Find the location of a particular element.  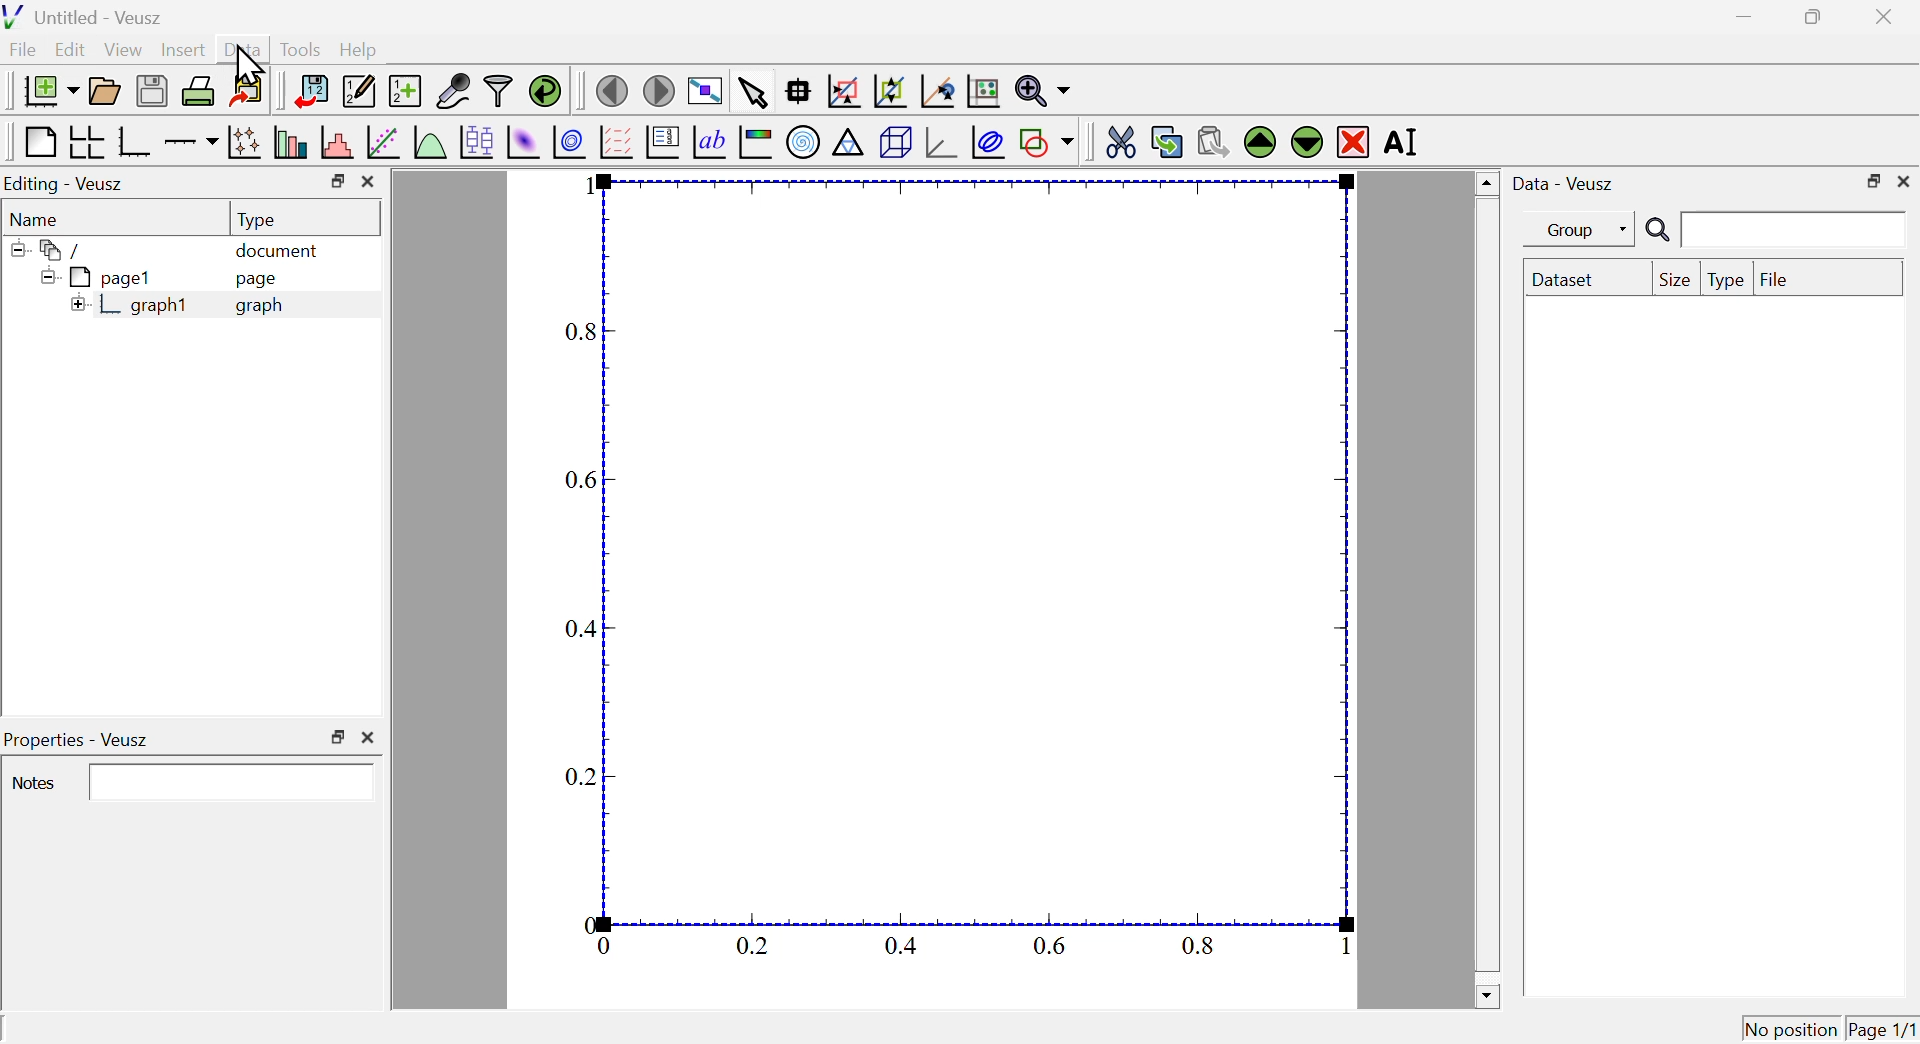

open a document is located at coordinates (107, 89).